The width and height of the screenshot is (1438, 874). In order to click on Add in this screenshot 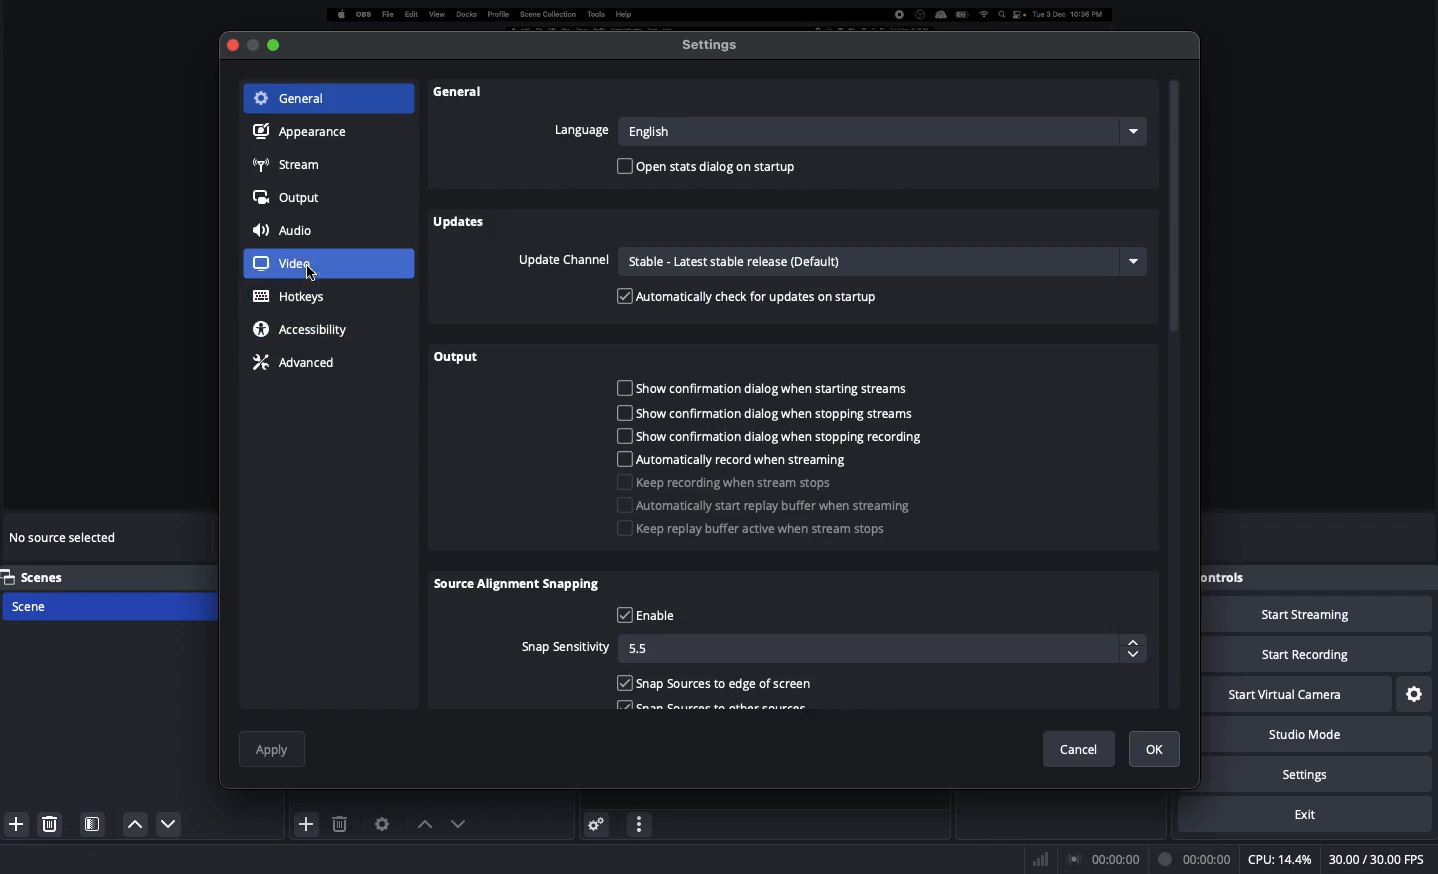, I will do `click(1072, 677)`.